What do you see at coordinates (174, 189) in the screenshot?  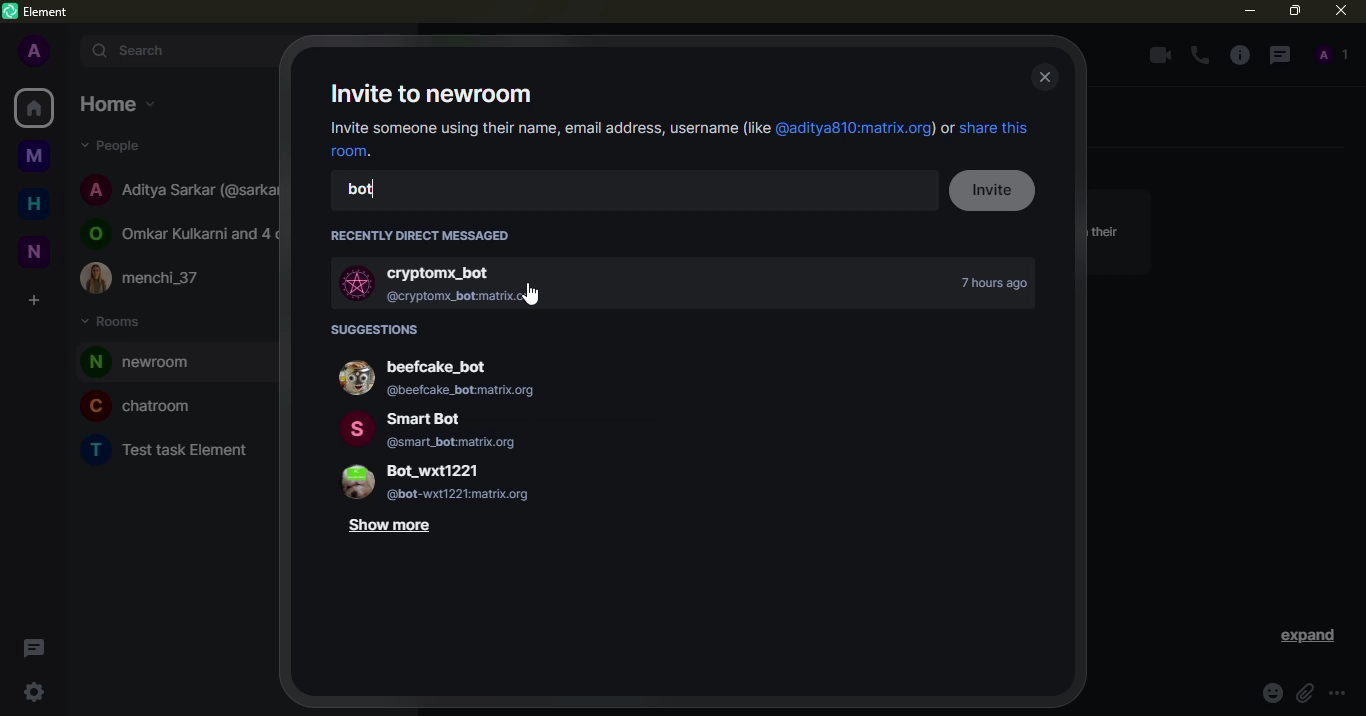 I see `Aditya Sarkar (@sarkar810:matrix.org)` at bounding box center [174, 189].